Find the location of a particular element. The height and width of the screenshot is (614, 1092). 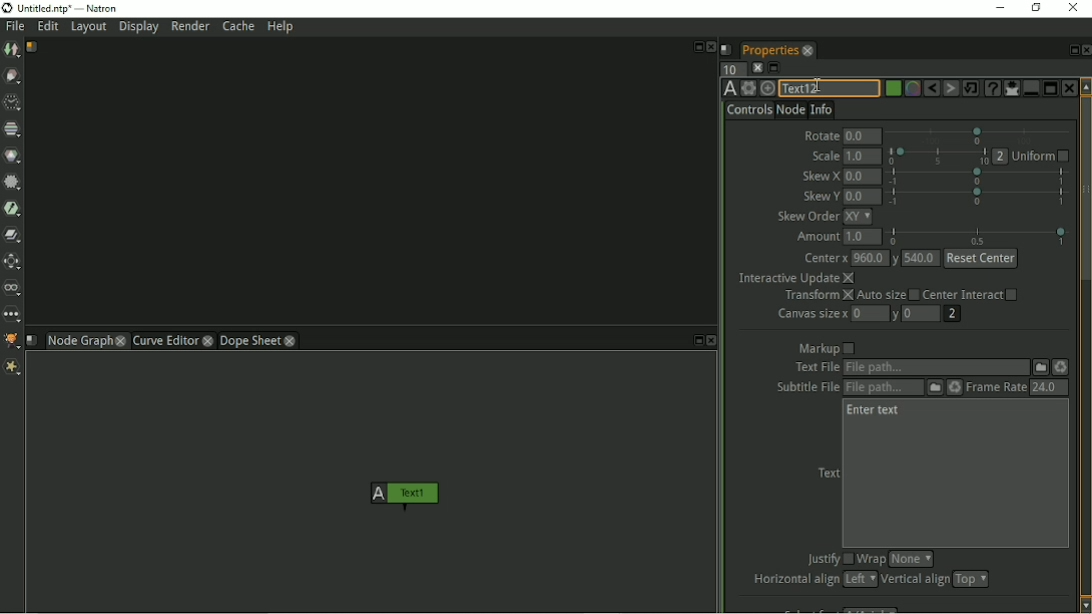

Center is located at coordinates (825, 259).